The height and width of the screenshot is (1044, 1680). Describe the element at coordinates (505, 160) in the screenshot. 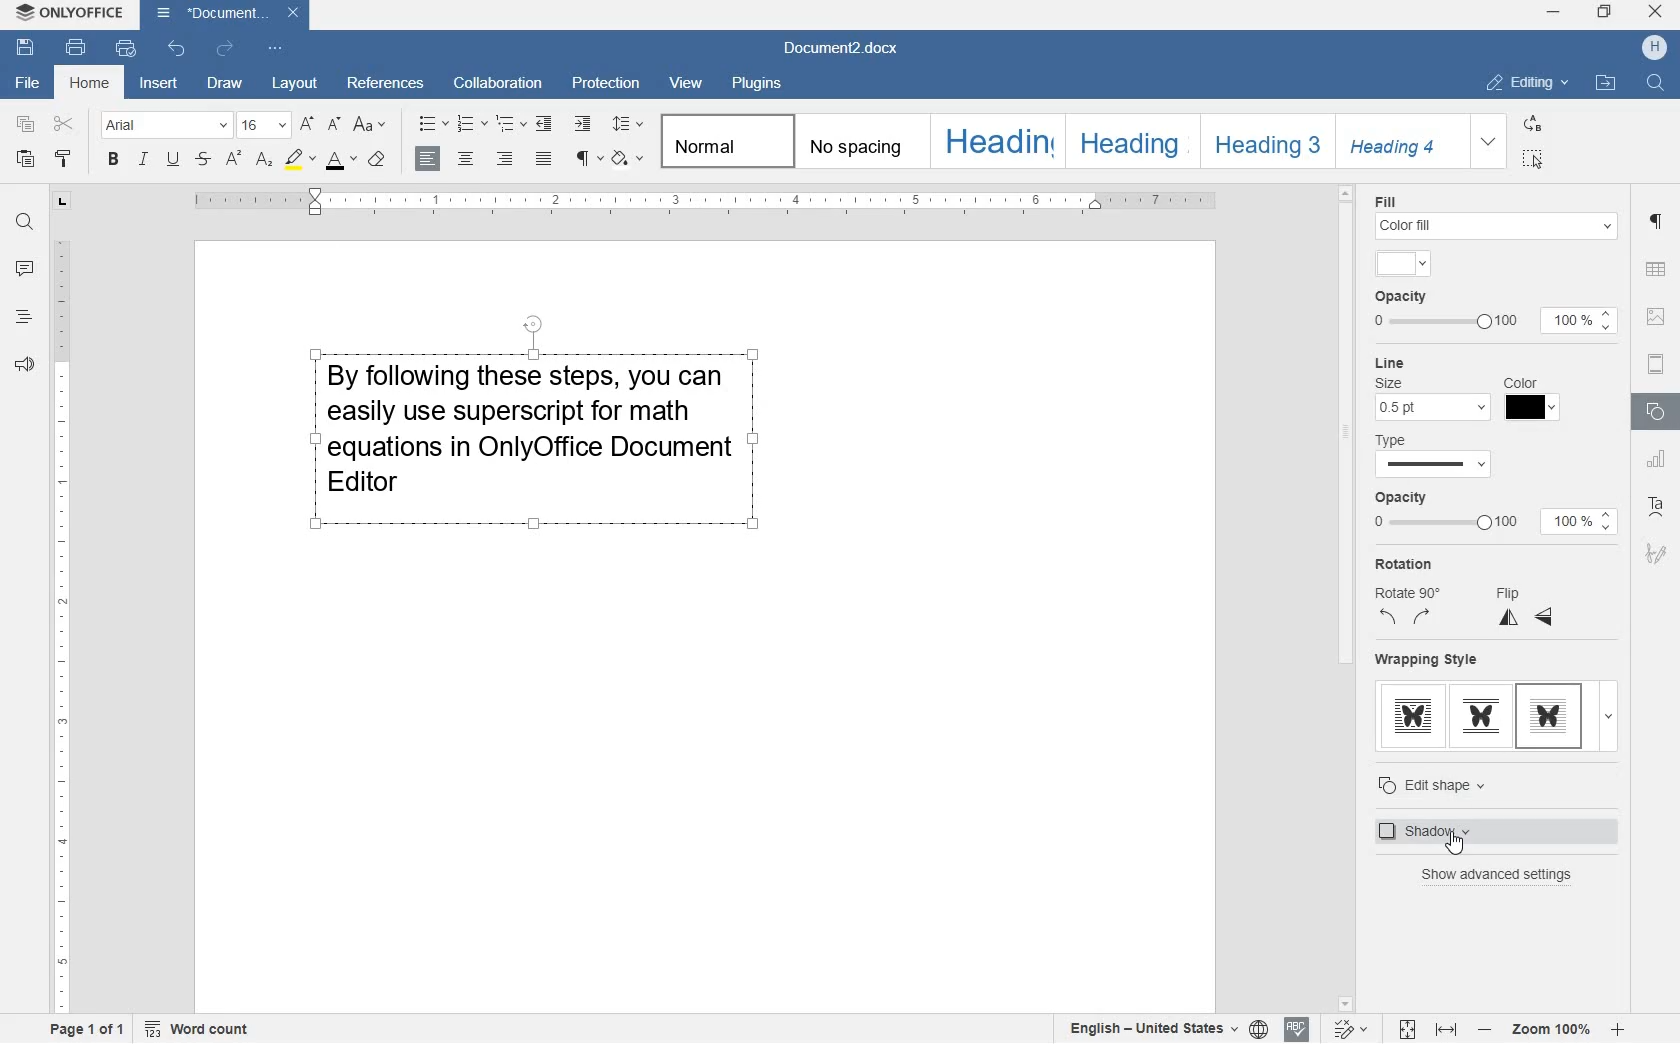

I see `right alignment` at that location.